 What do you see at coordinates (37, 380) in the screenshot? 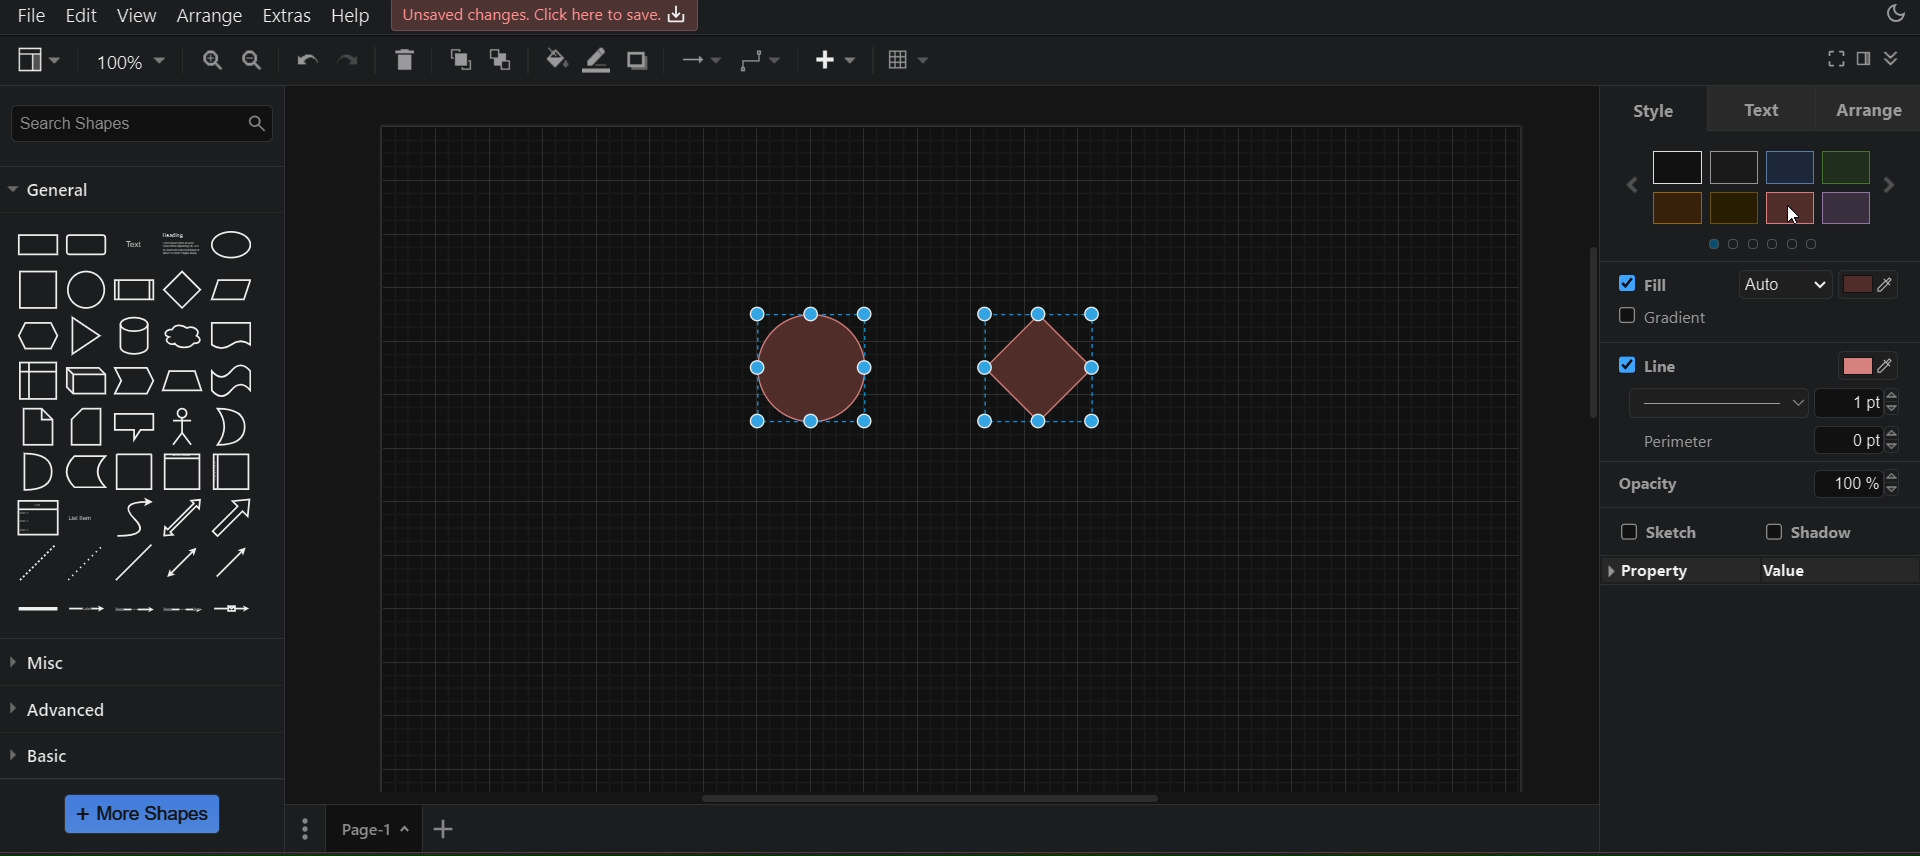
I see `Internal Storage` at bounding box center [37, 380].